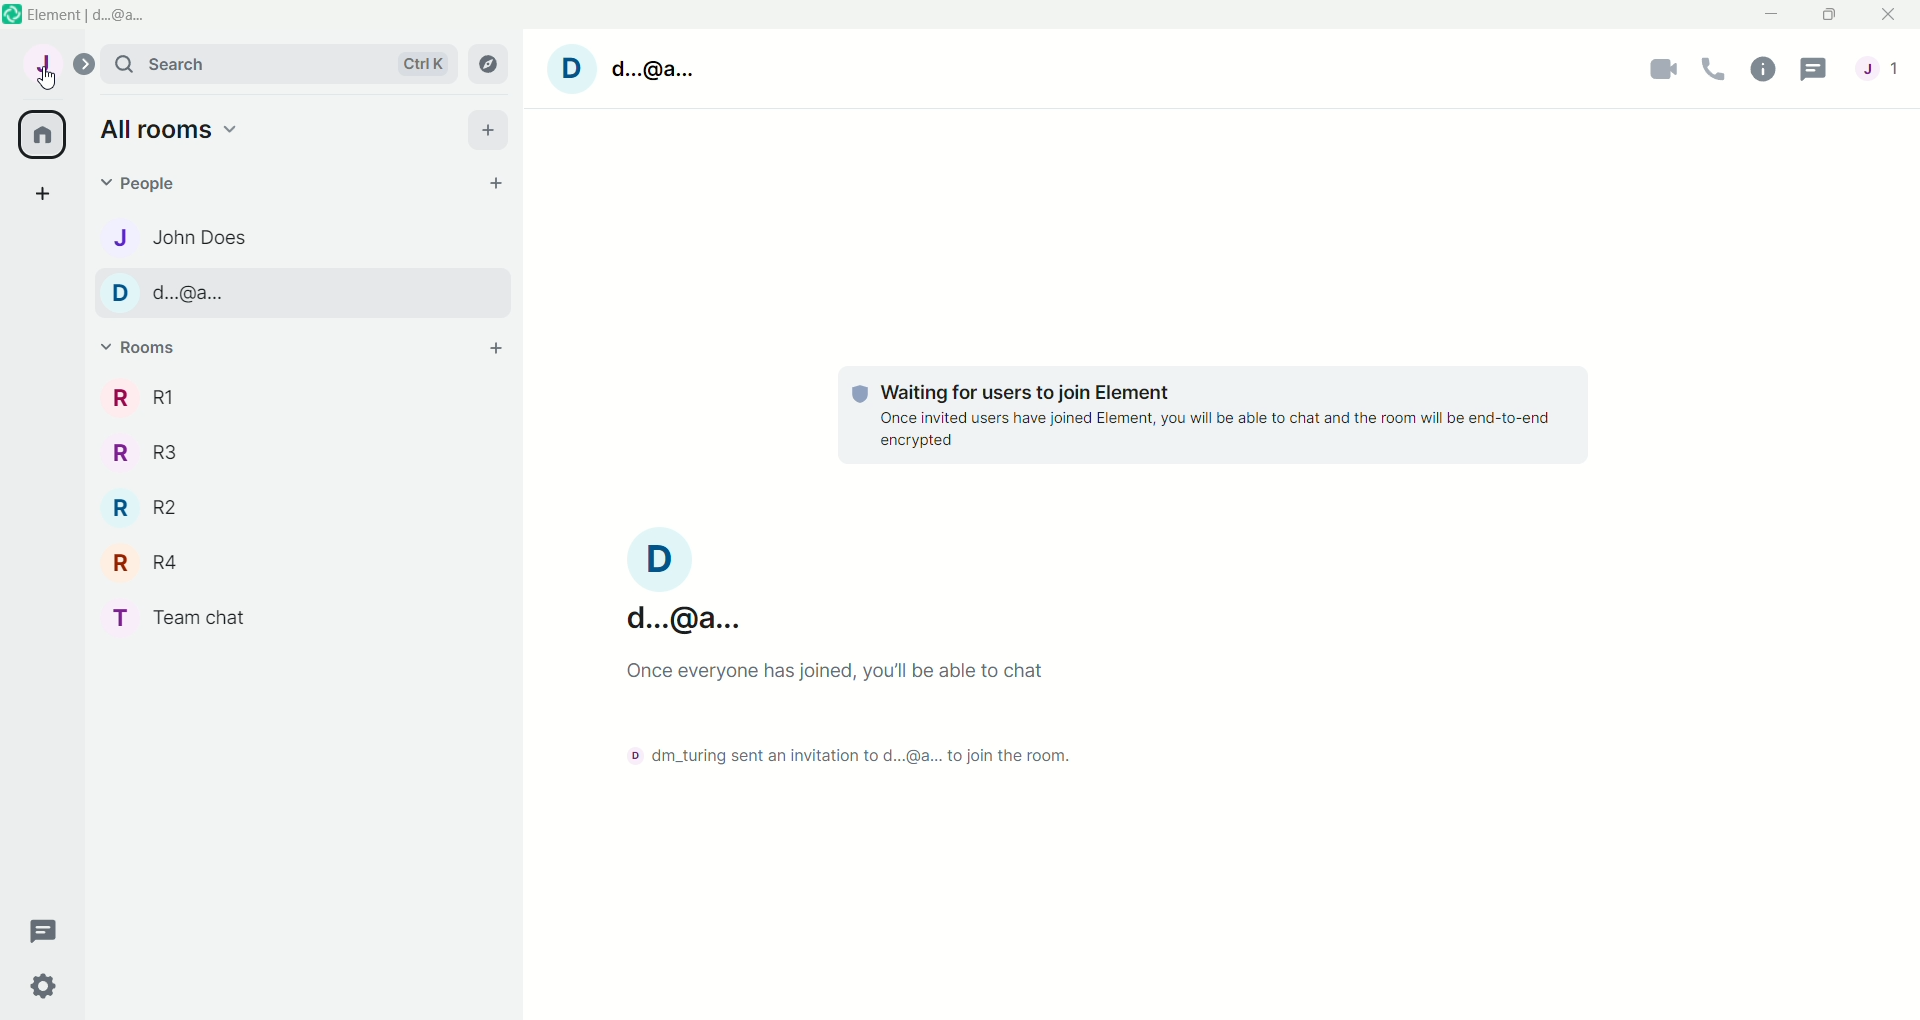  I want to click on D, so click(572, 69).